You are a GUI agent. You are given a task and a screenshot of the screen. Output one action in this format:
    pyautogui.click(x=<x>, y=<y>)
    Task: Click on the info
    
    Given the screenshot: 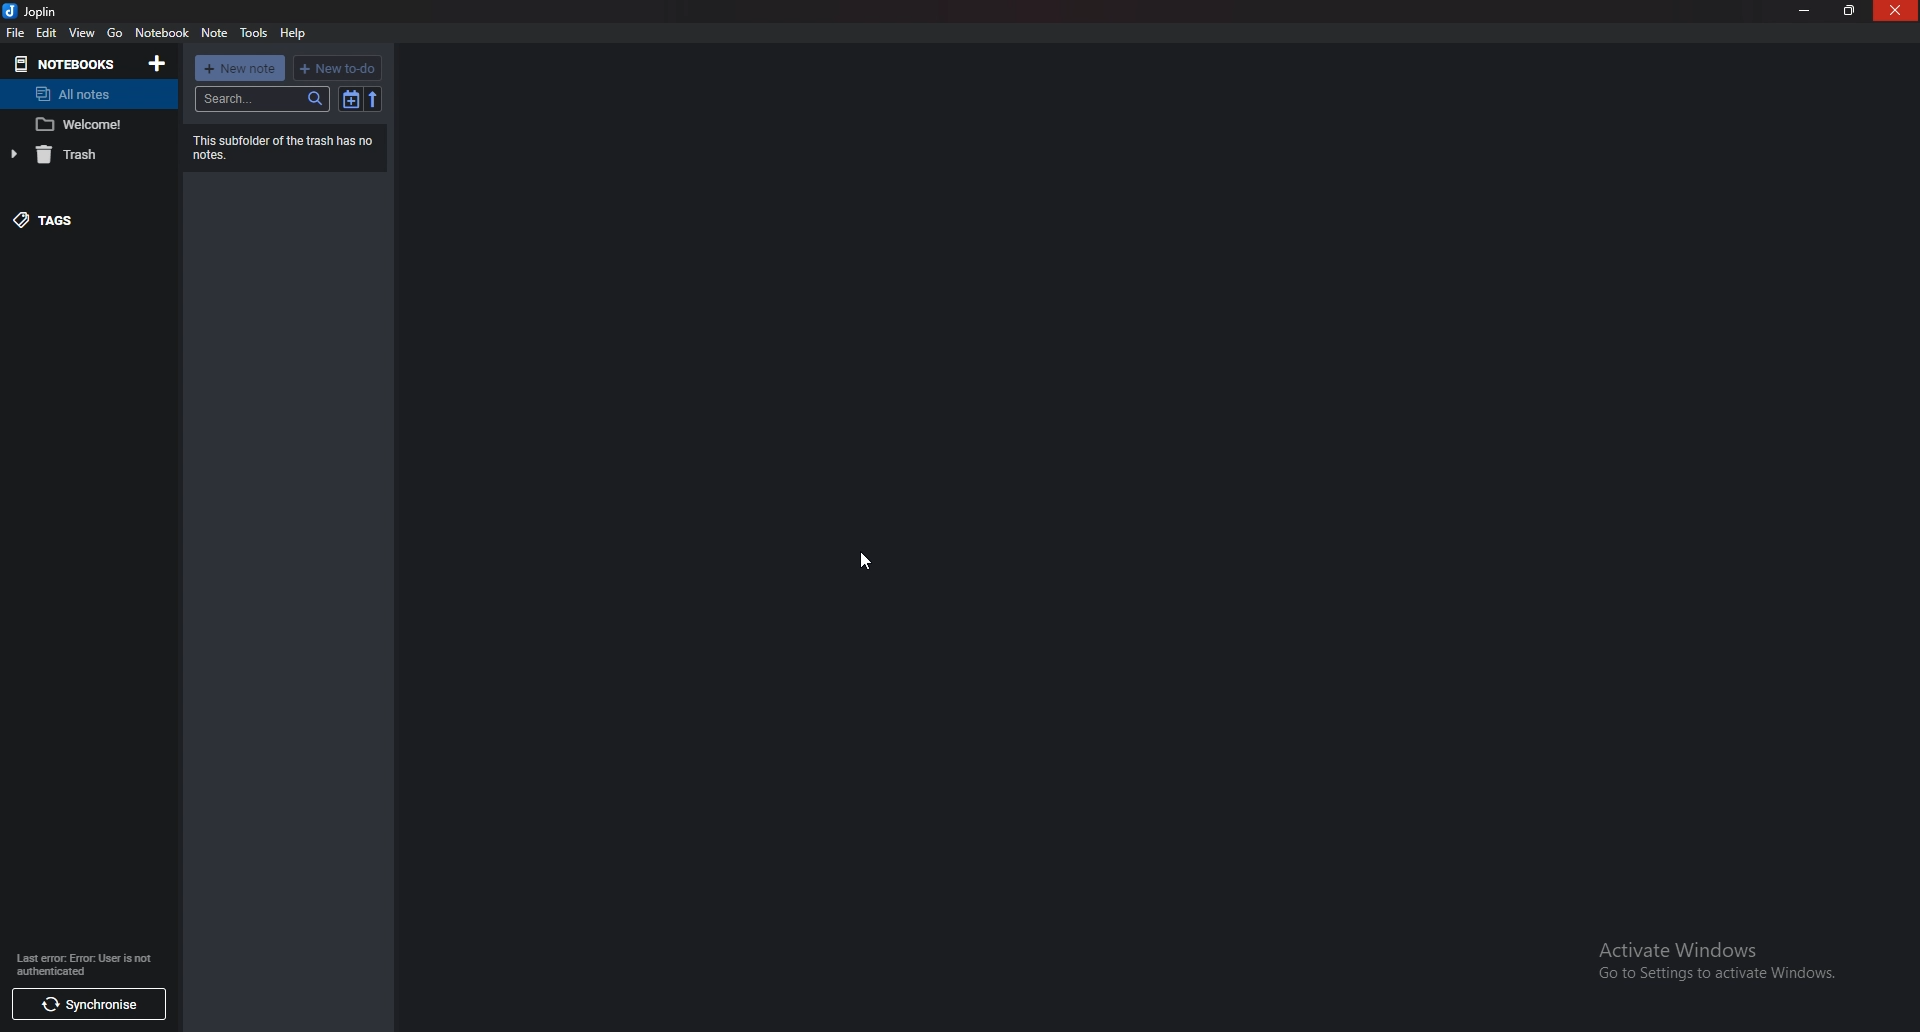 What is the action you would take?
    pyautogui.click(x=81, y=963)
    